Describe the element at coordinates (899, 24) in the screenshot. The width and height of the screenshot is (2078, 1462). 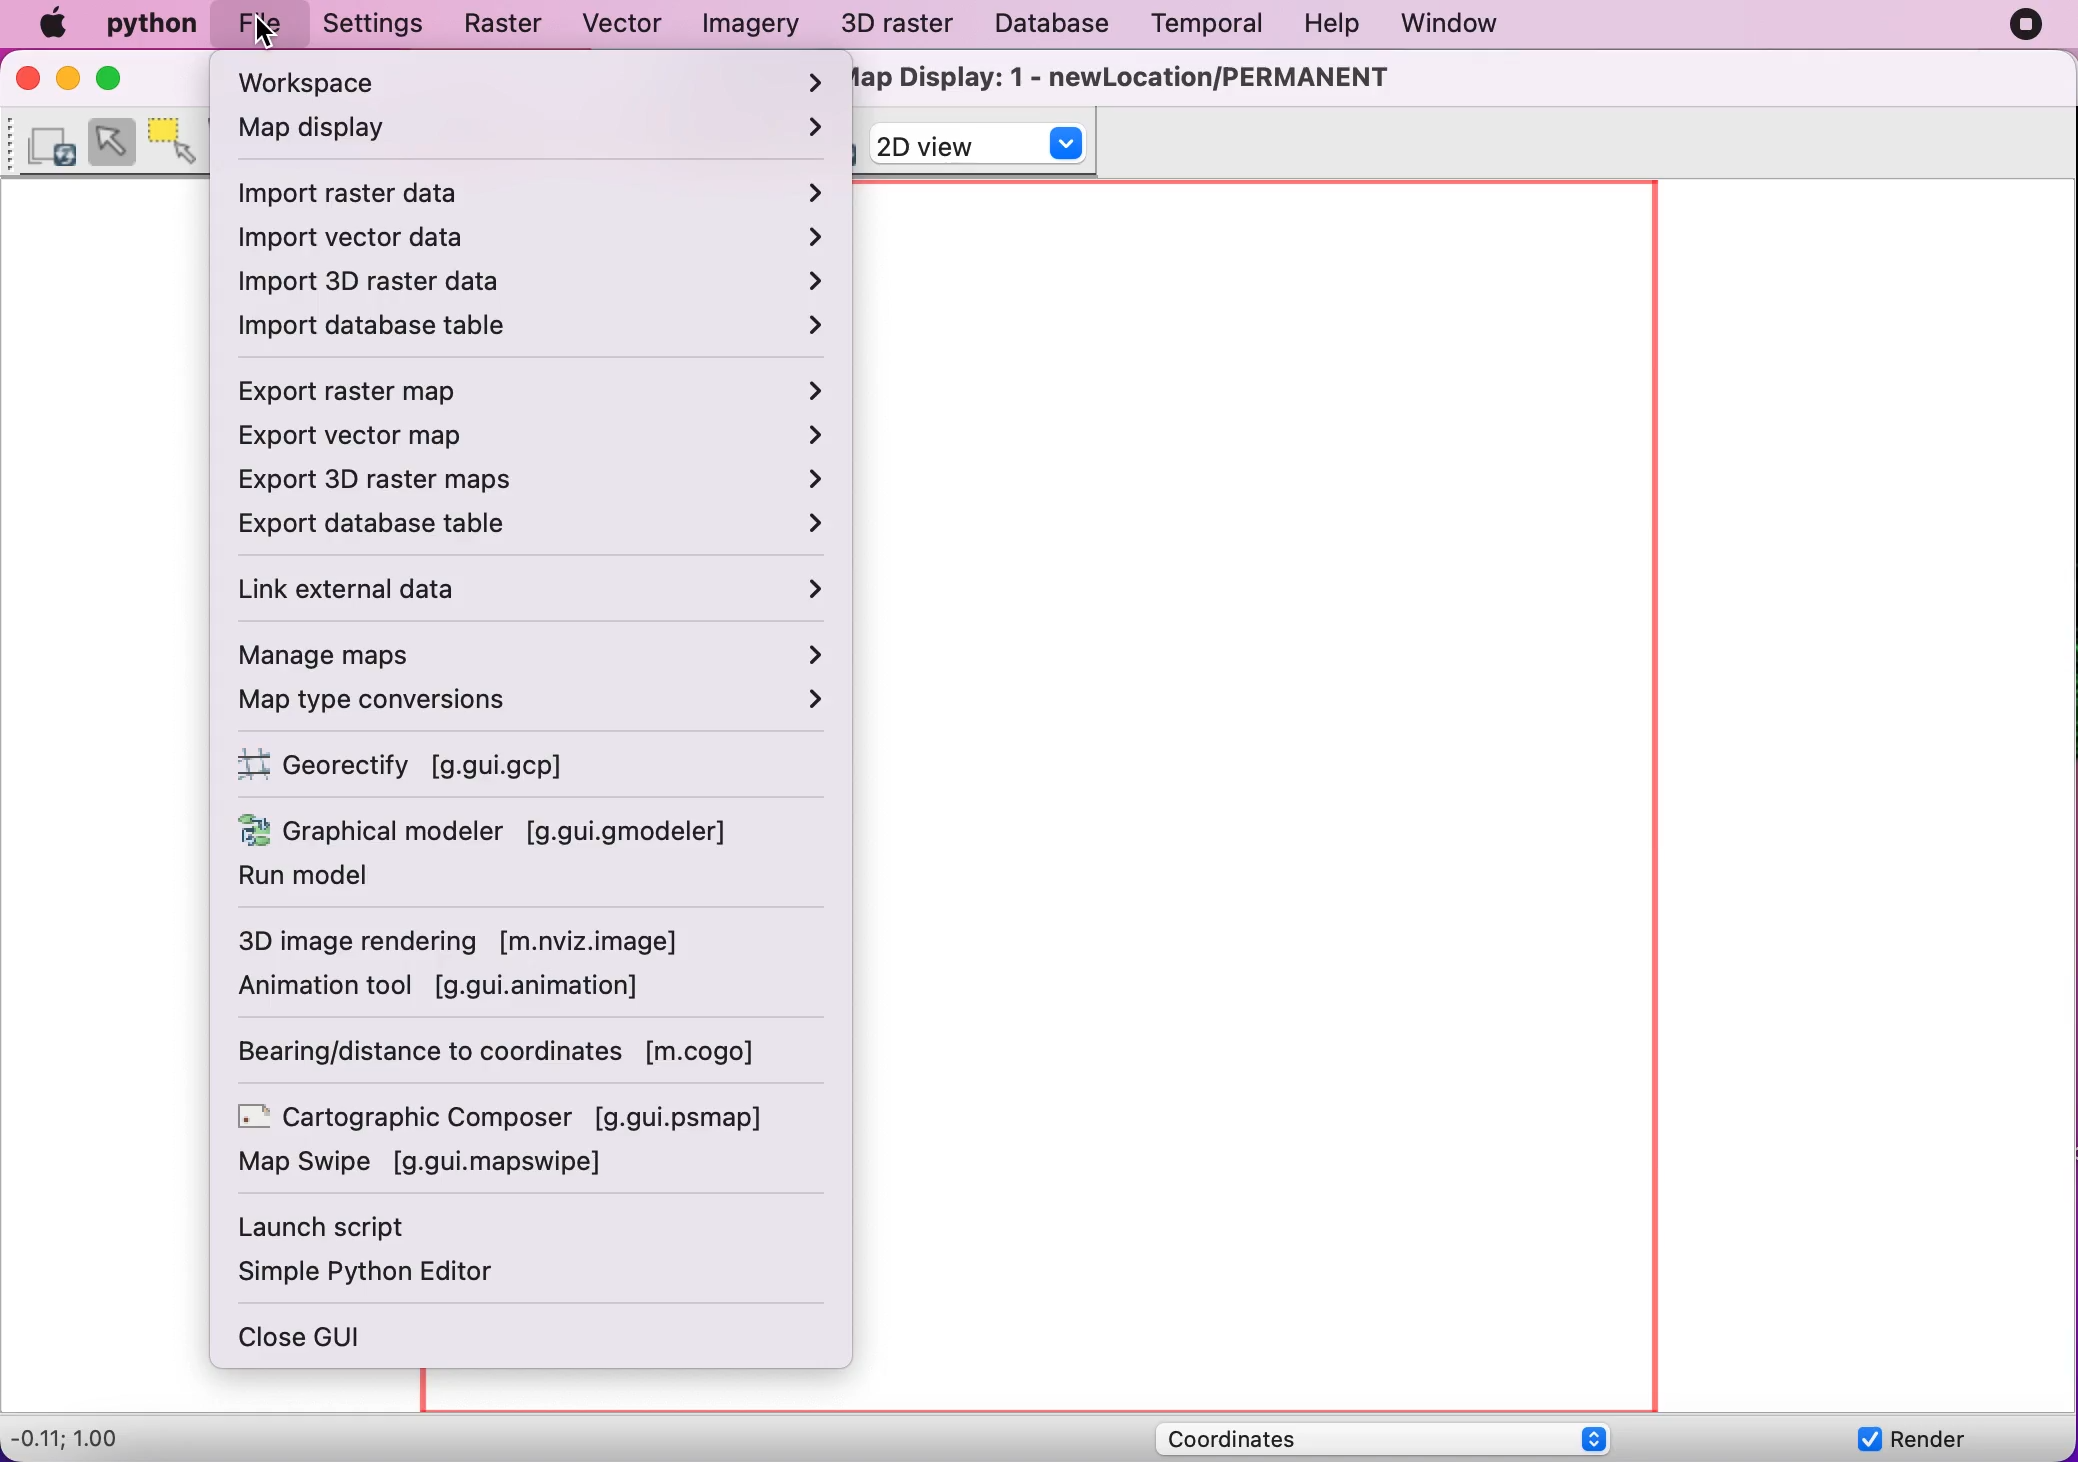
I see `3d raster` at that location.